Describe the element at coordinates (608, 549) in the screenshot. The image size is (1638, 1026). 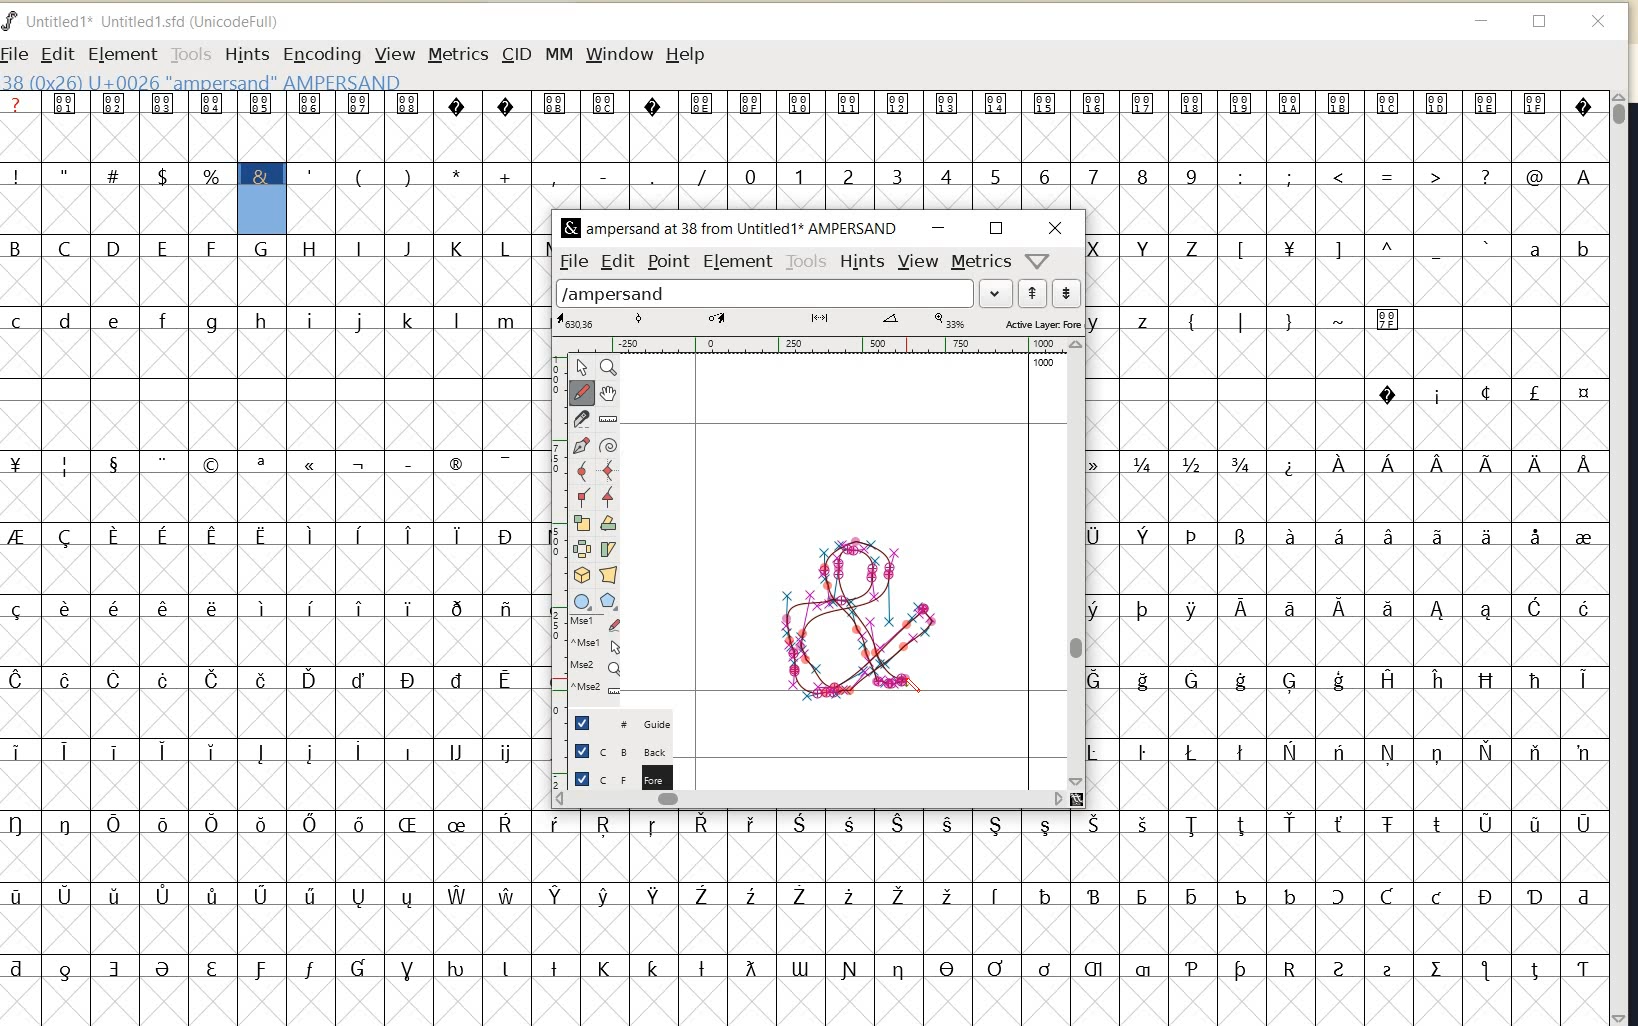
I see `skew the selection` at that location.